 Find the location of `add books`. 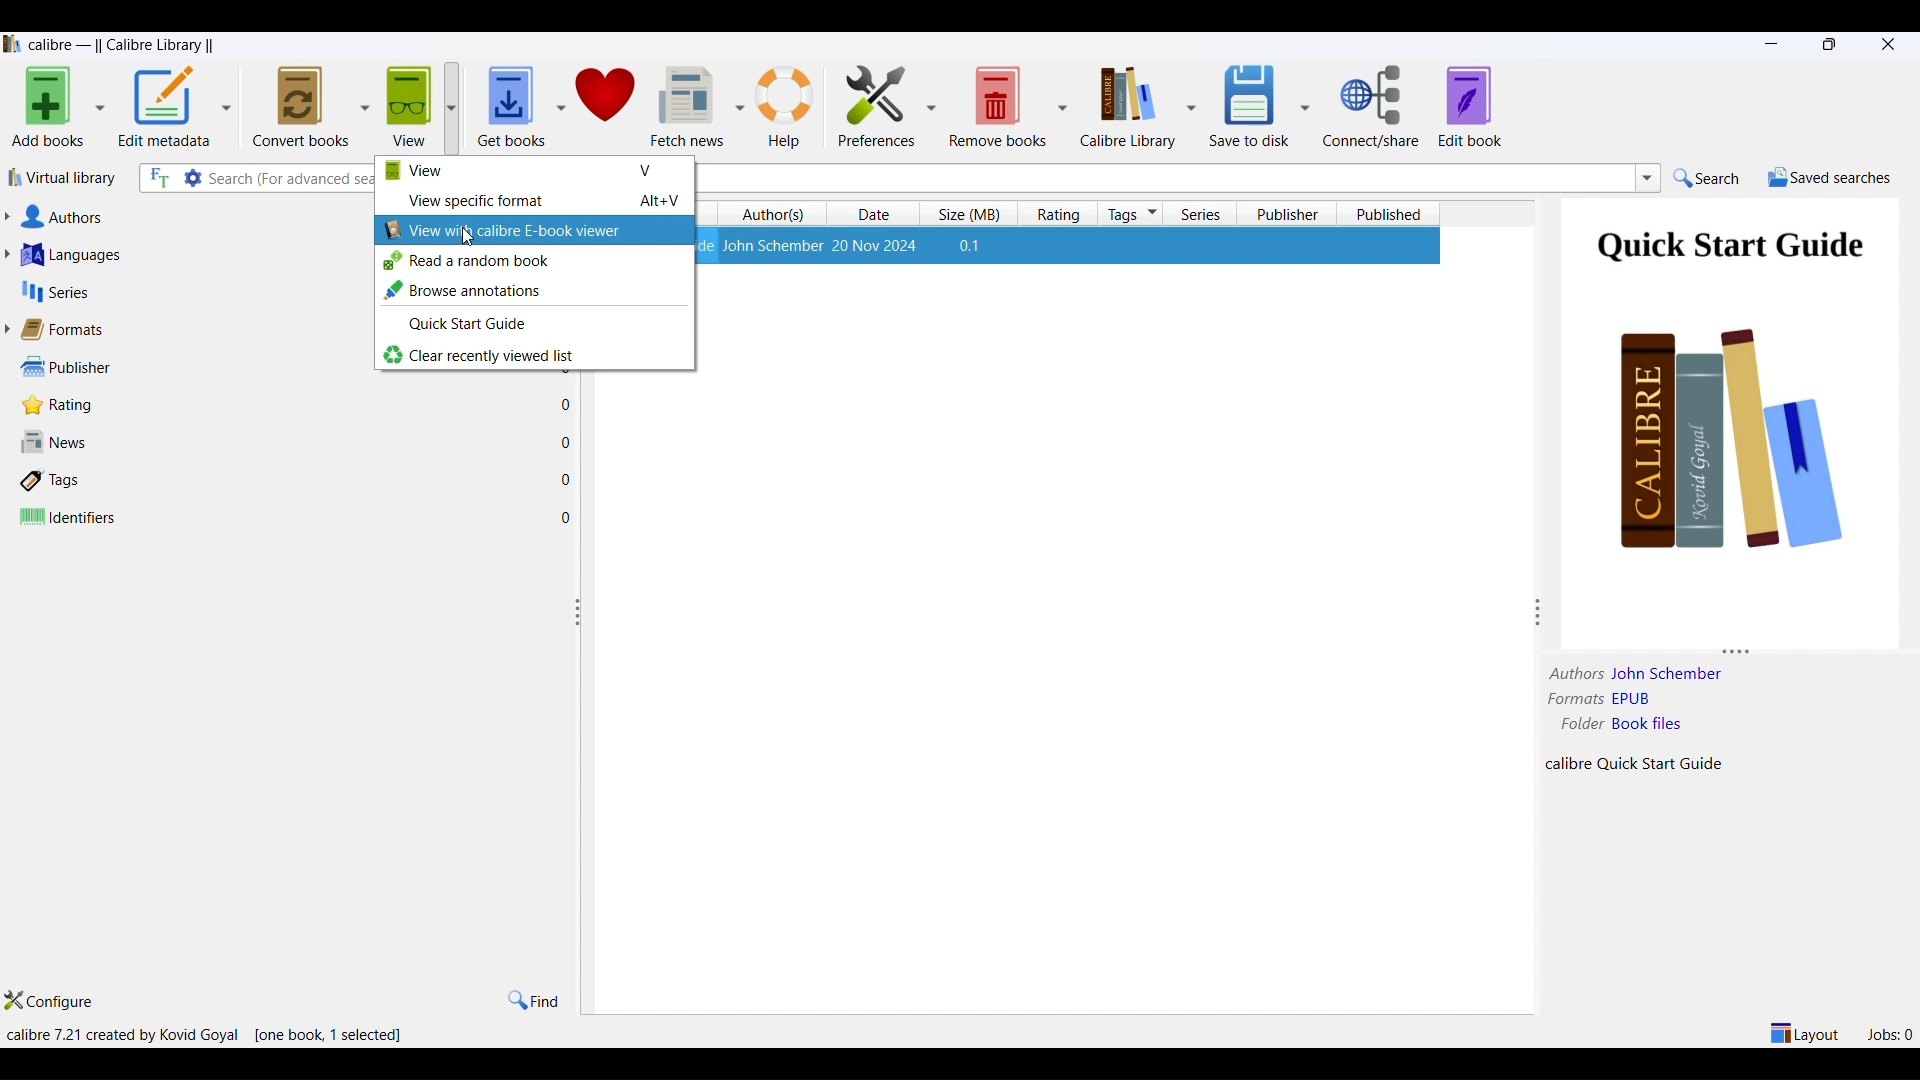

add books is located at coordinates (49, 110).